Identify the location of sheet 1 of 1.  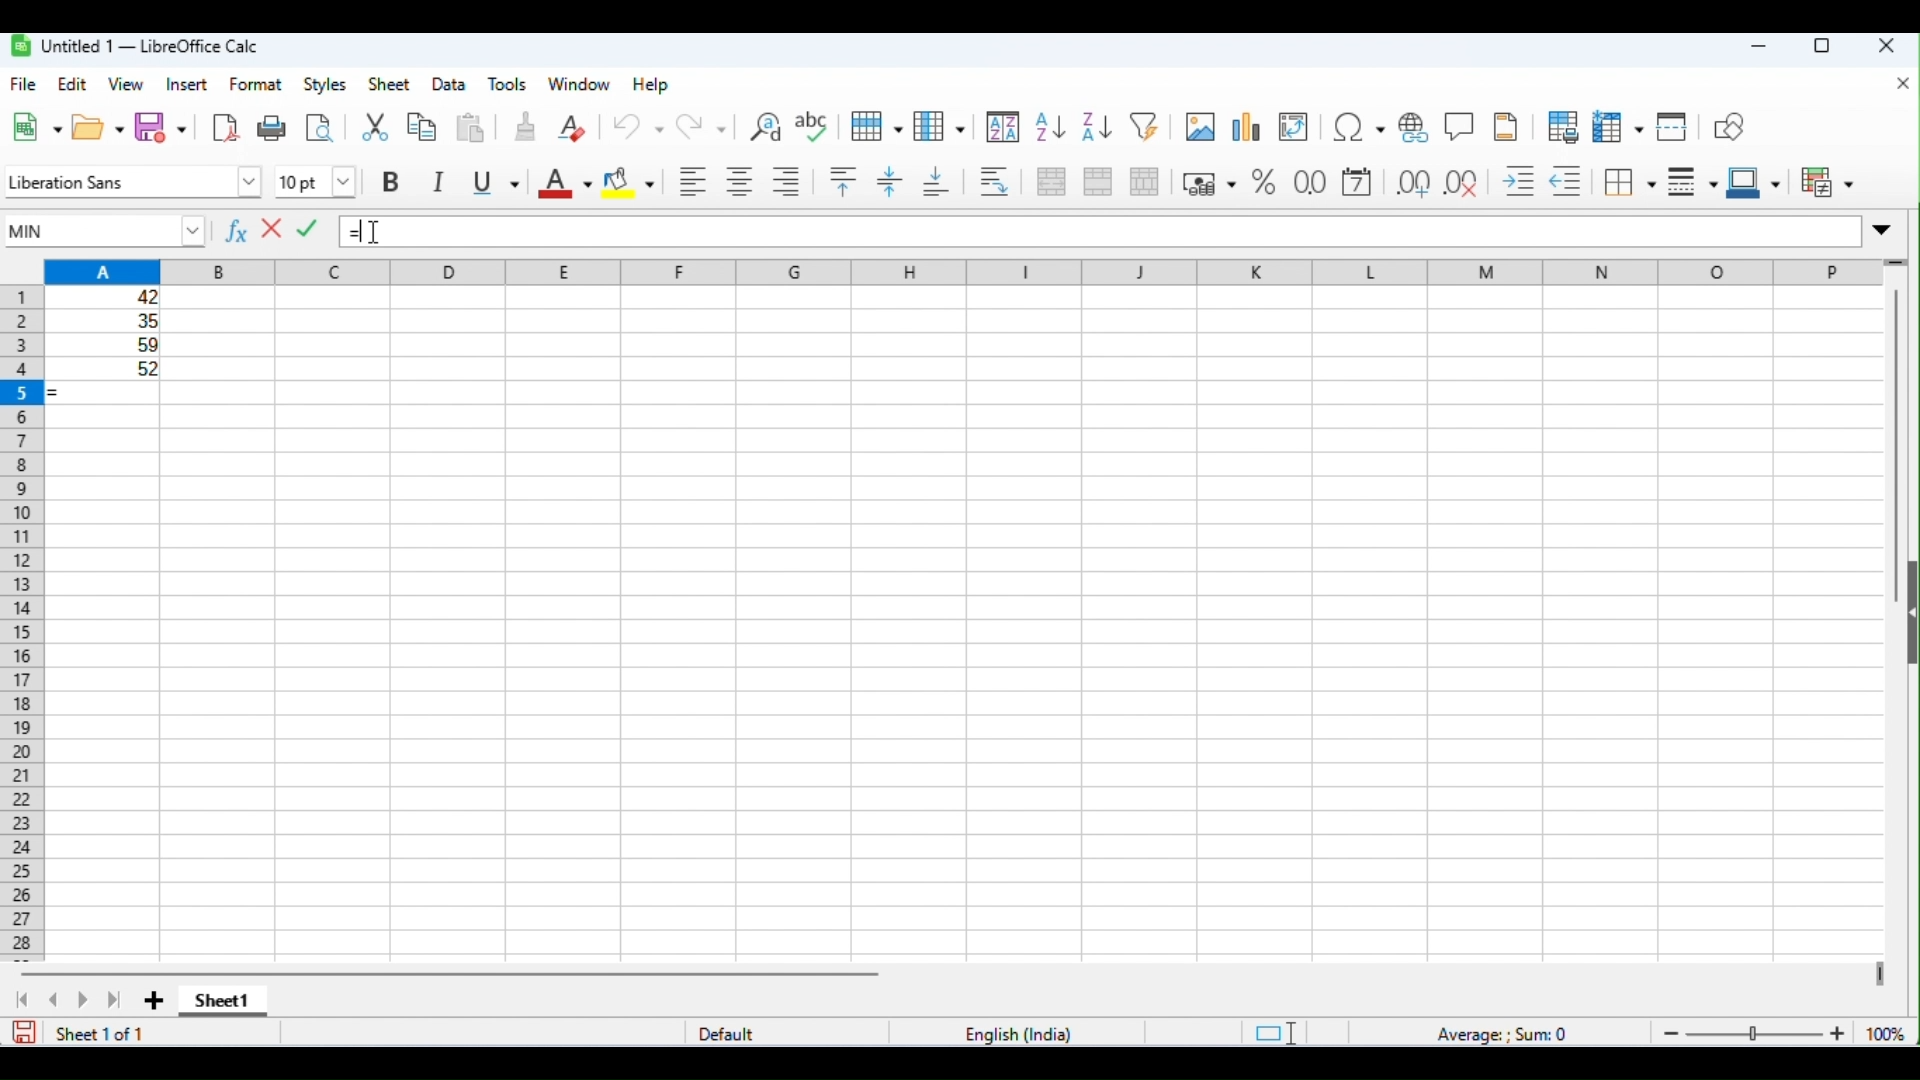
(104, 1033).